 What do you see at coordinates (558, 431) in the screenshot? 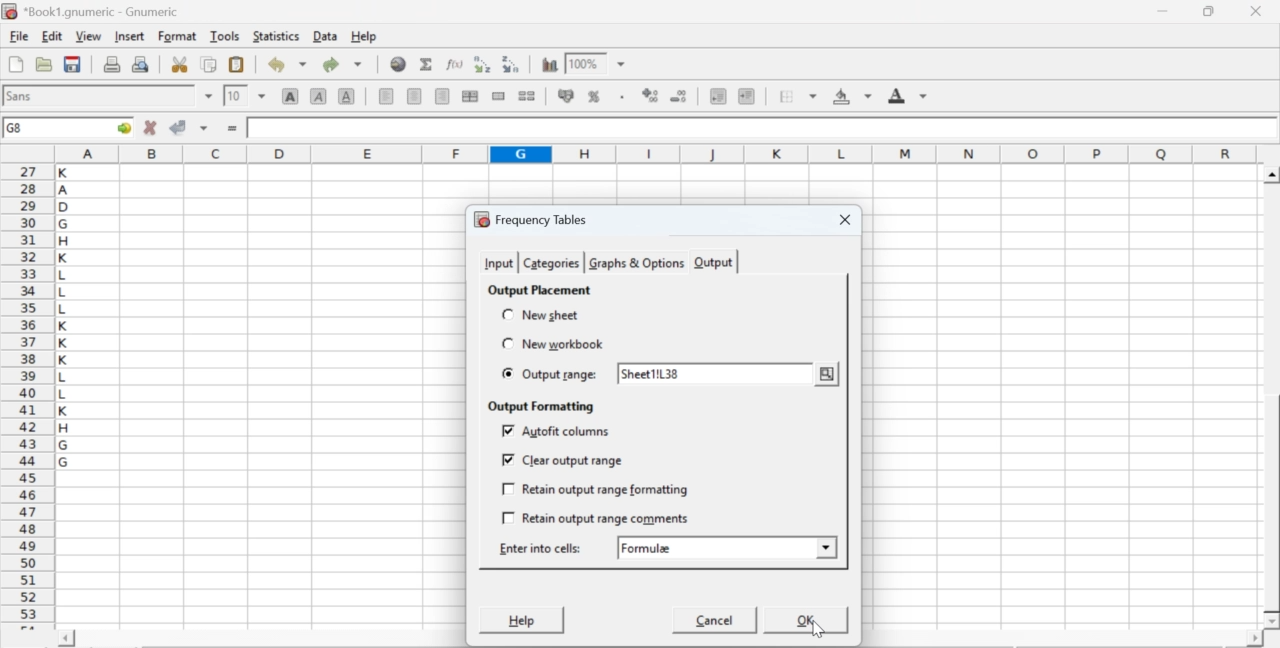
I see `autofit columns` at bounding box center [558, 431].